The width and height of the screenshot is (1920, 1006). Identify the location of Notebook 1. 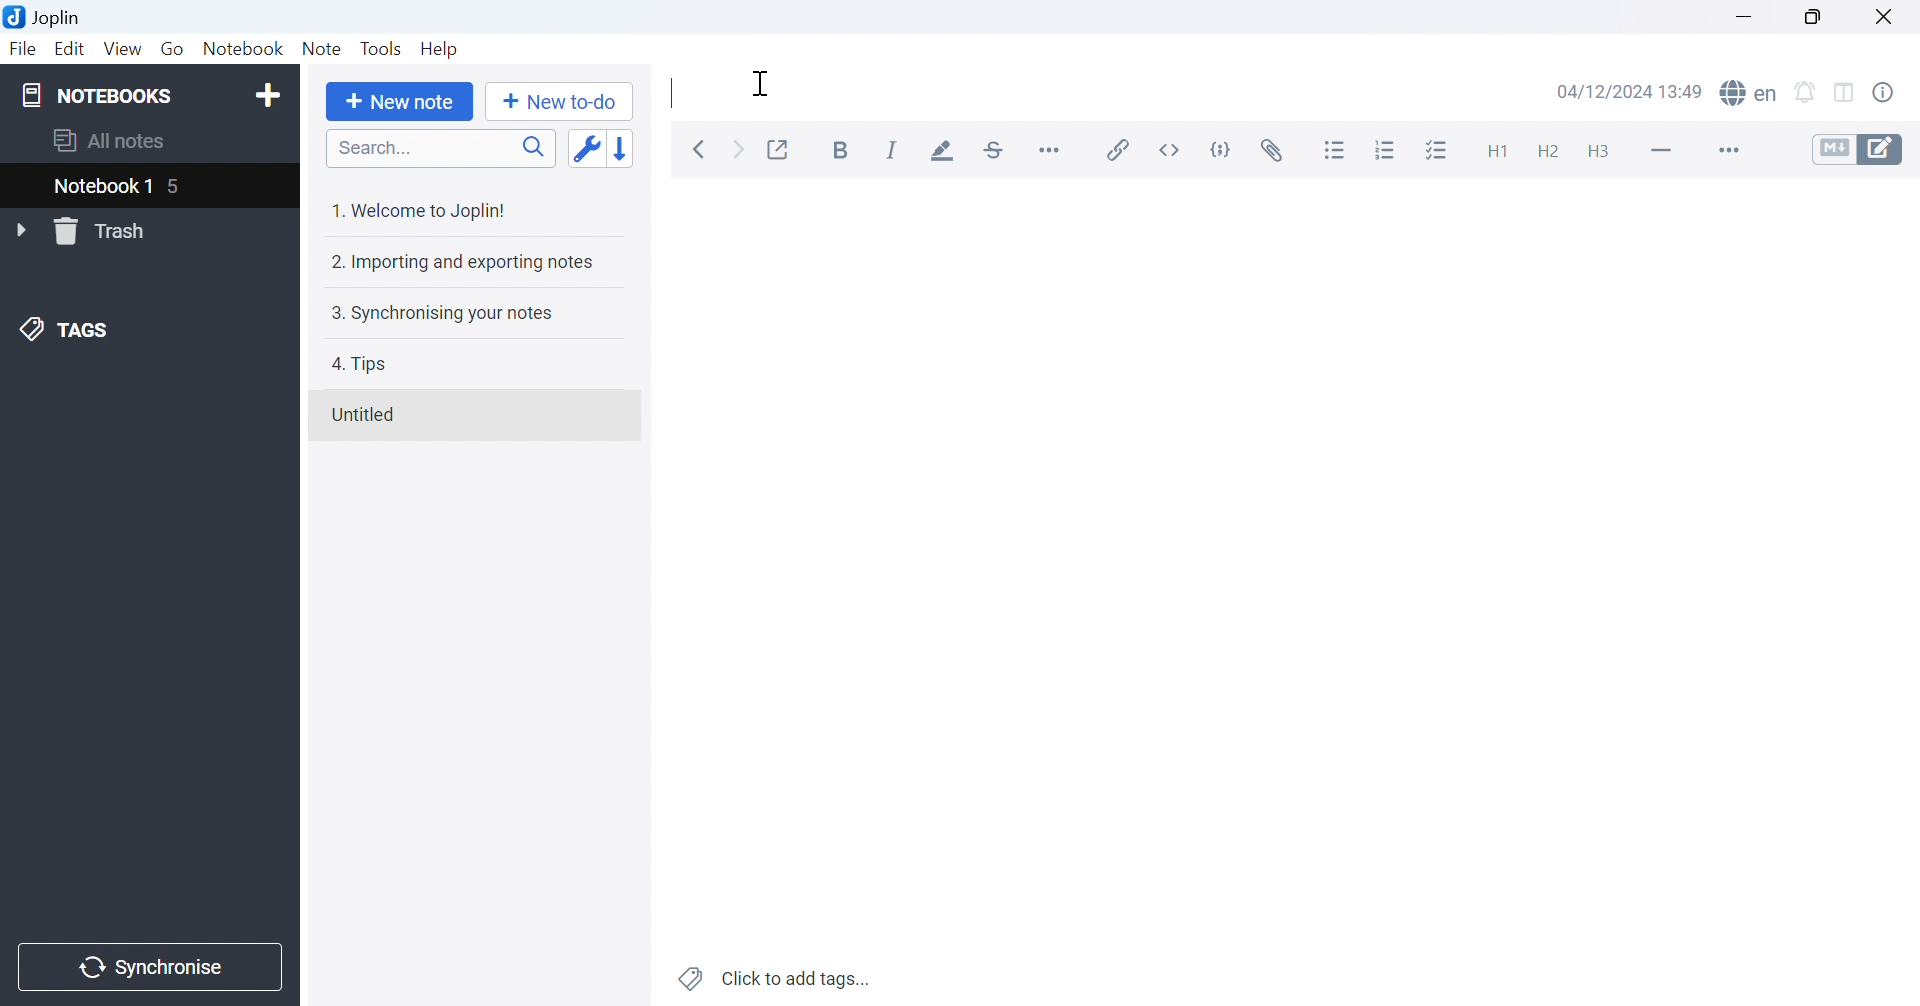
(101, 187).